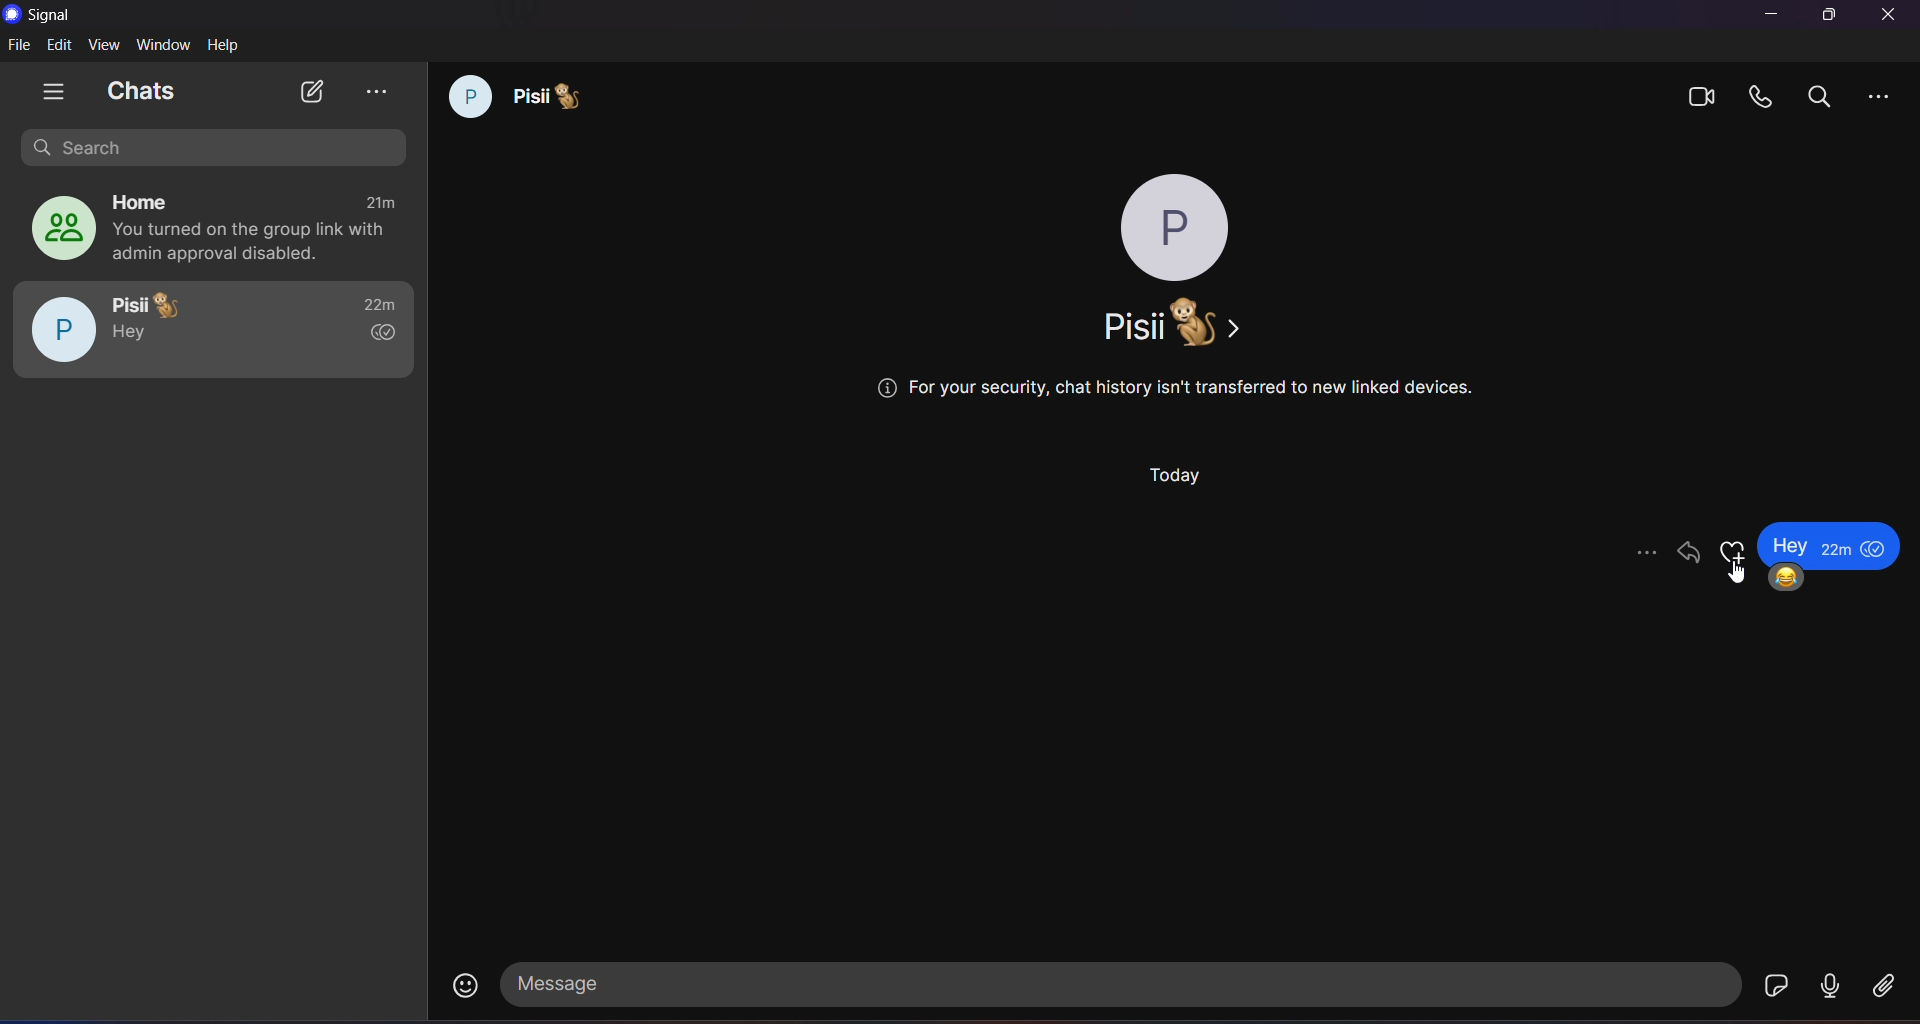 This screenshot has width=1920, height=1024. What do you see at coordinates (1827, 15) in the screenshot?
I see `maximize` at bounding box center [1827, 15].